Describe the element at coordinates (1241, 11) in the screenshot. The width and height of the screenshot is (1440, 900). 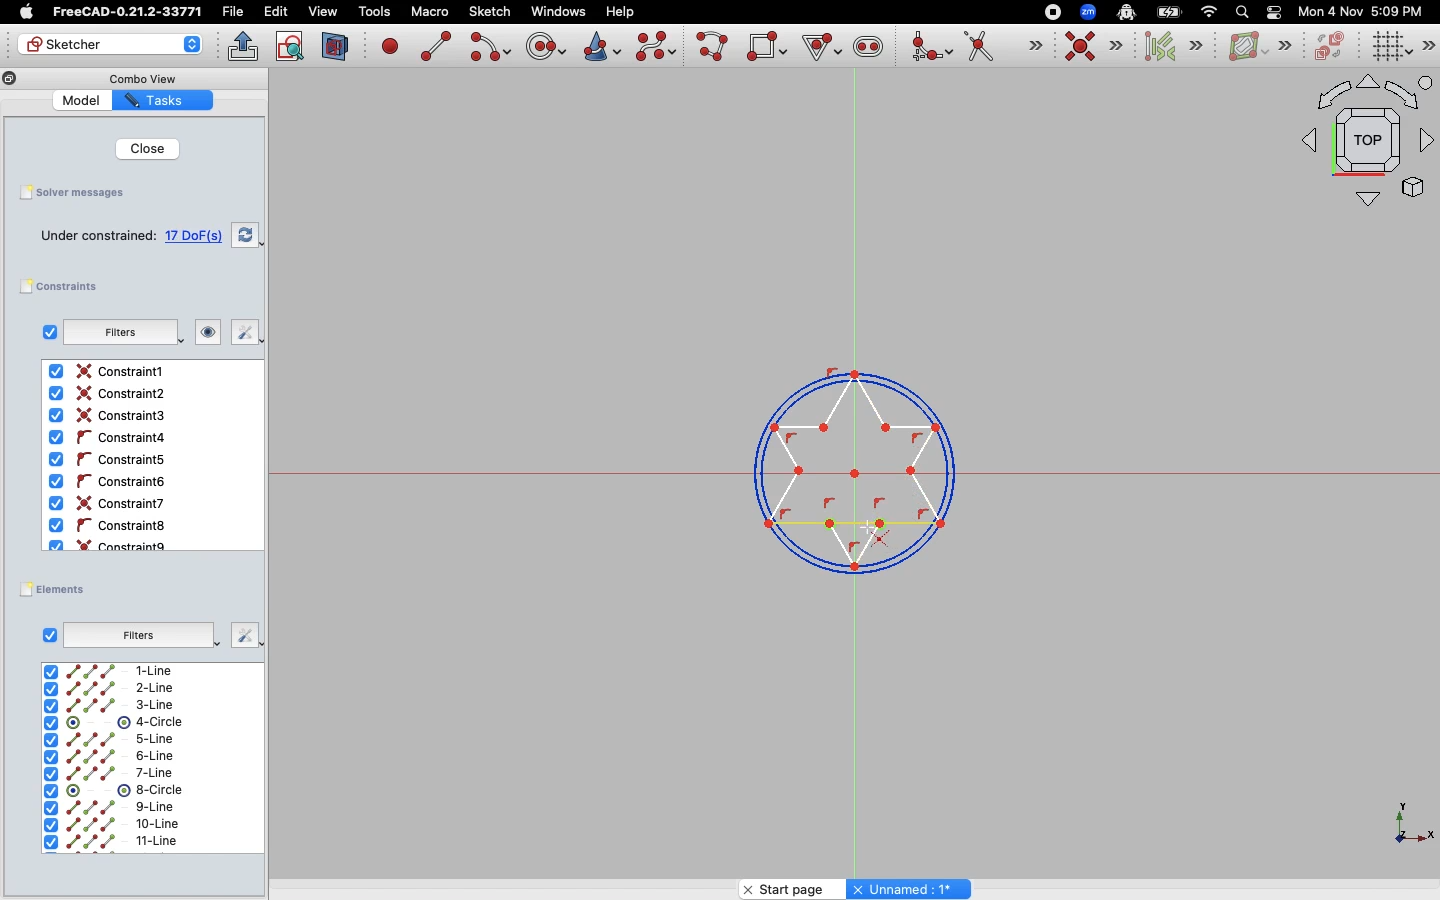
I see `Search` at that location.